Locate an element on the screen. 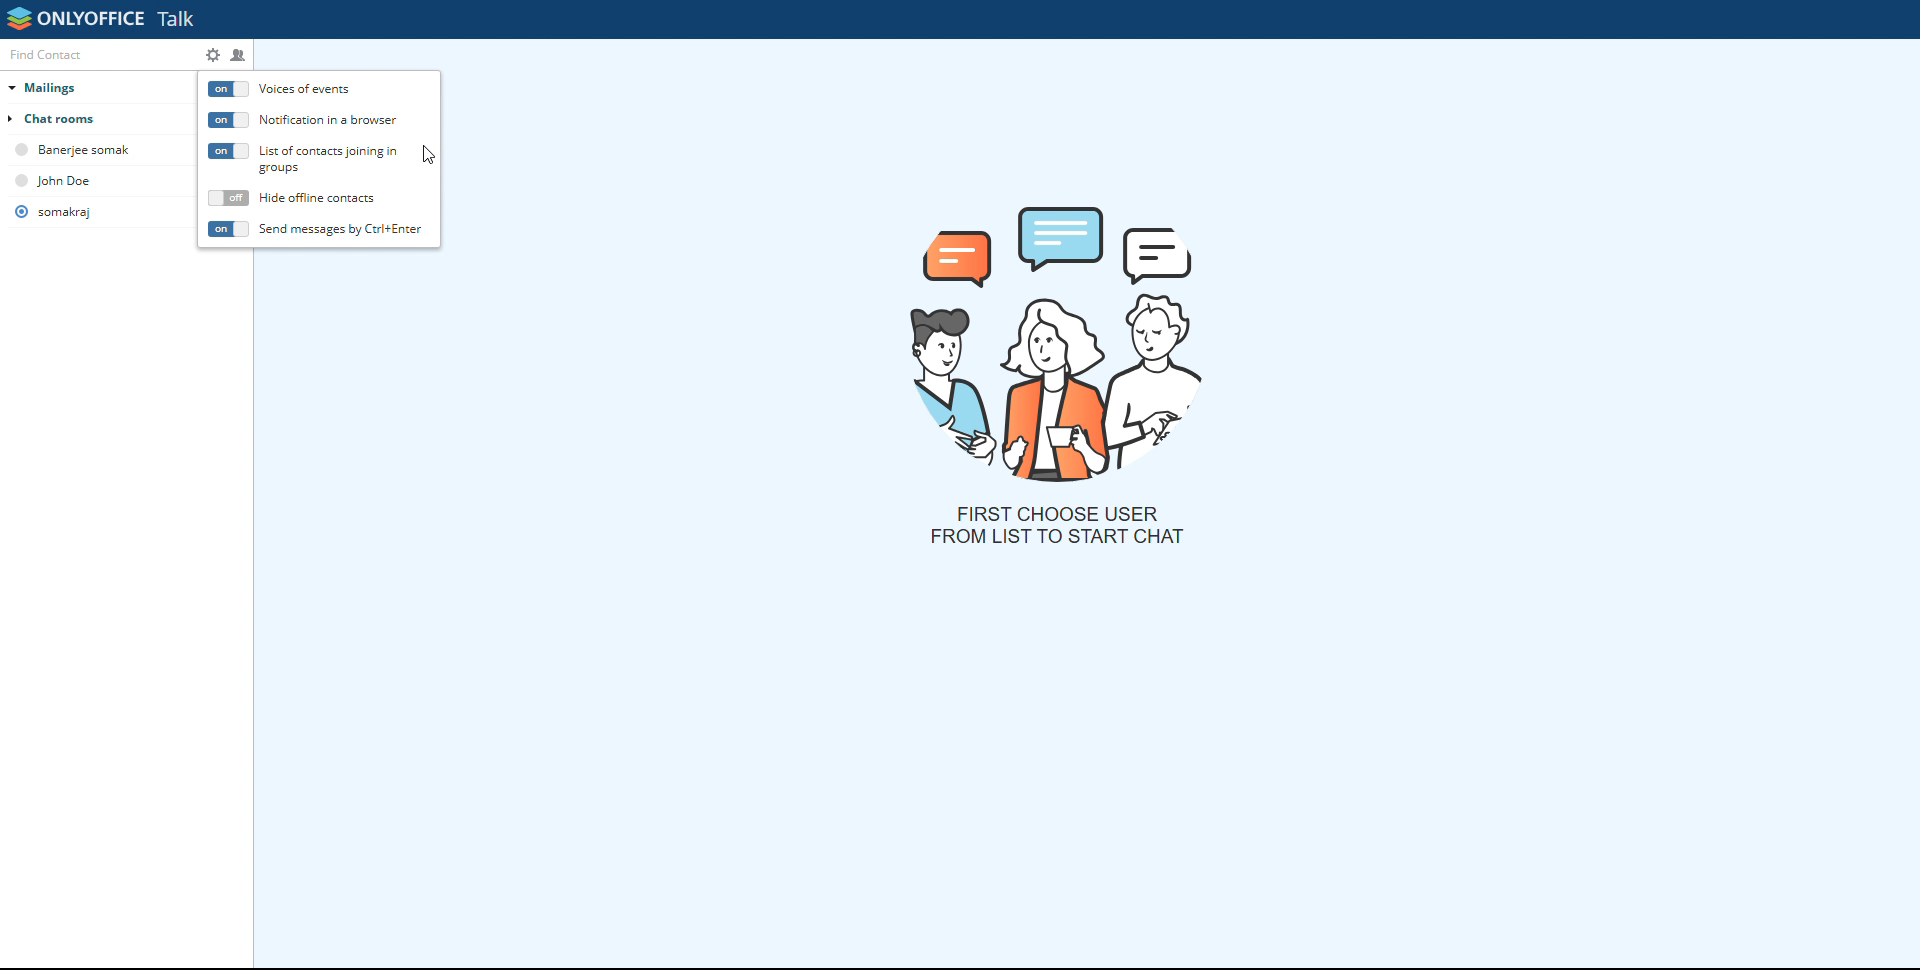 Image resolution: width=1920 pixels, height=970 pixels. notification in a browser is located at coordinates (330, 121).